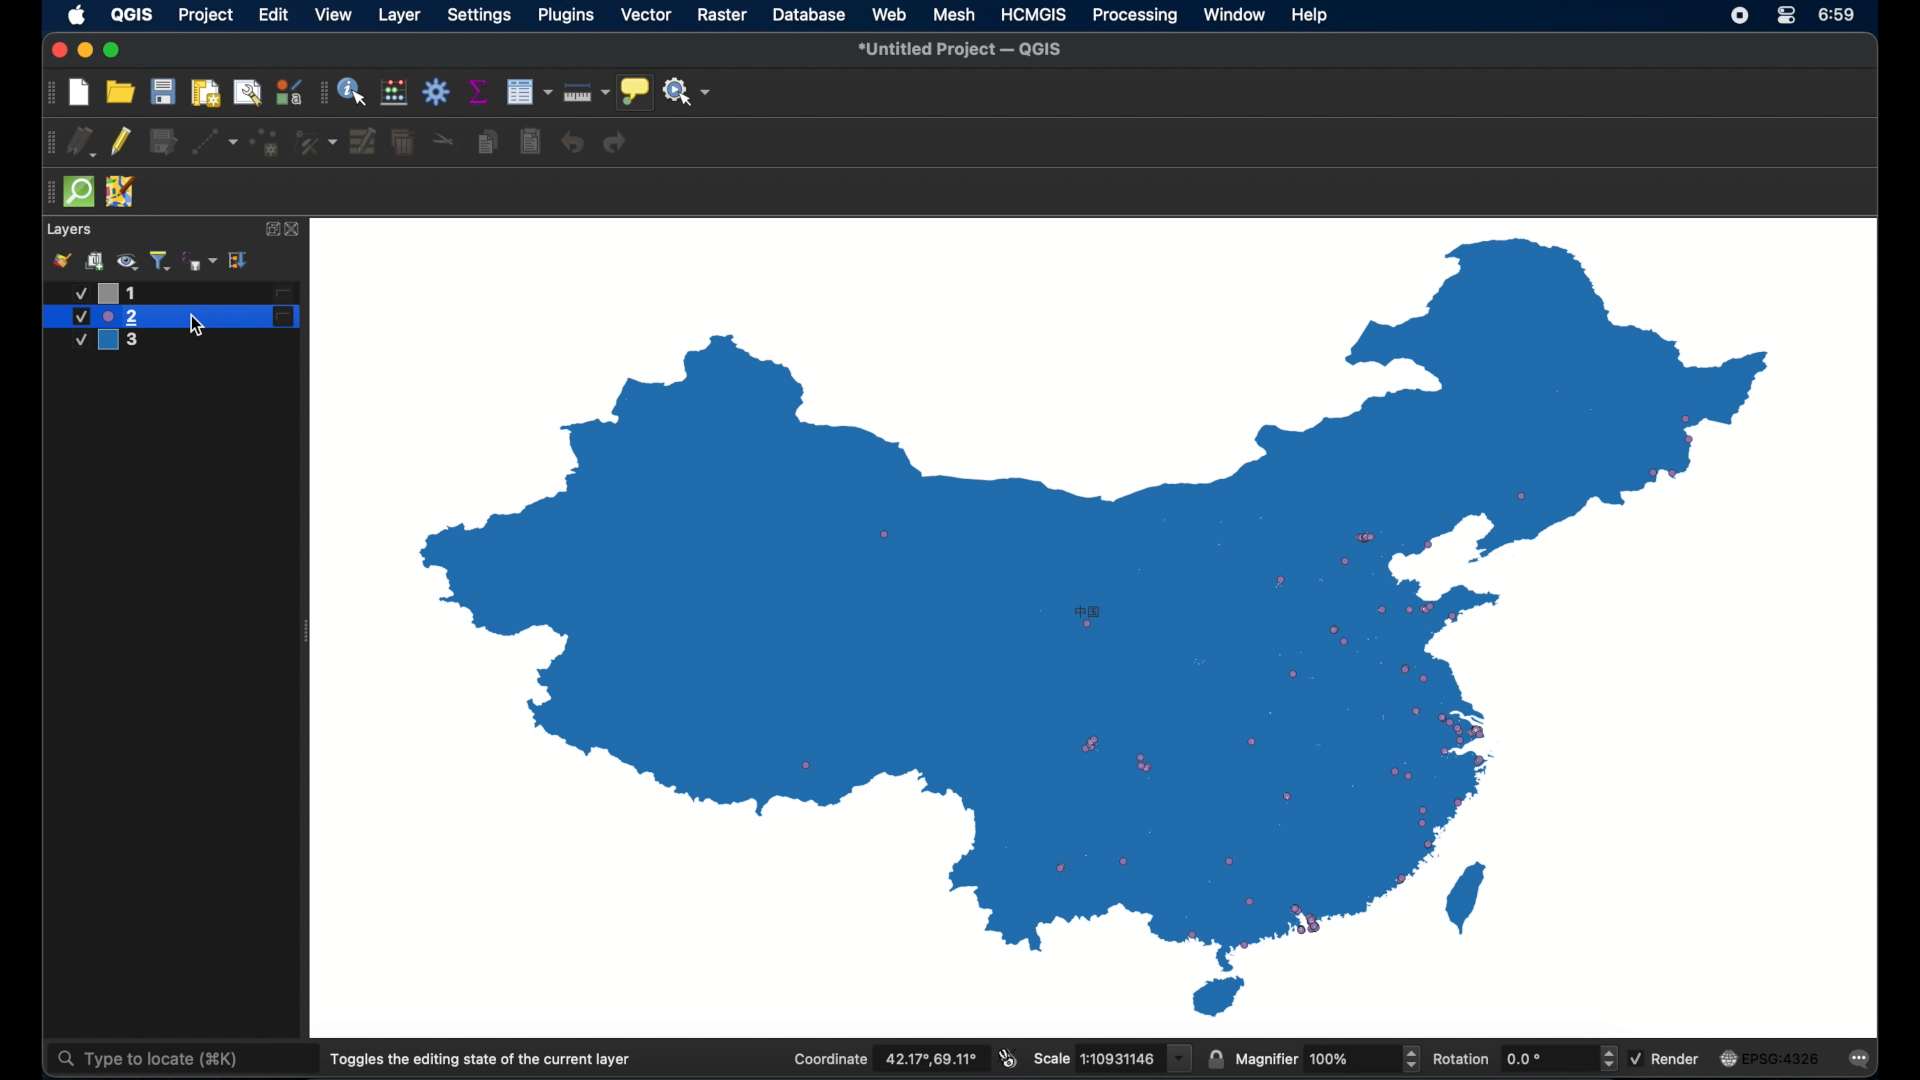  I want to click on redo, so click(618, 143).